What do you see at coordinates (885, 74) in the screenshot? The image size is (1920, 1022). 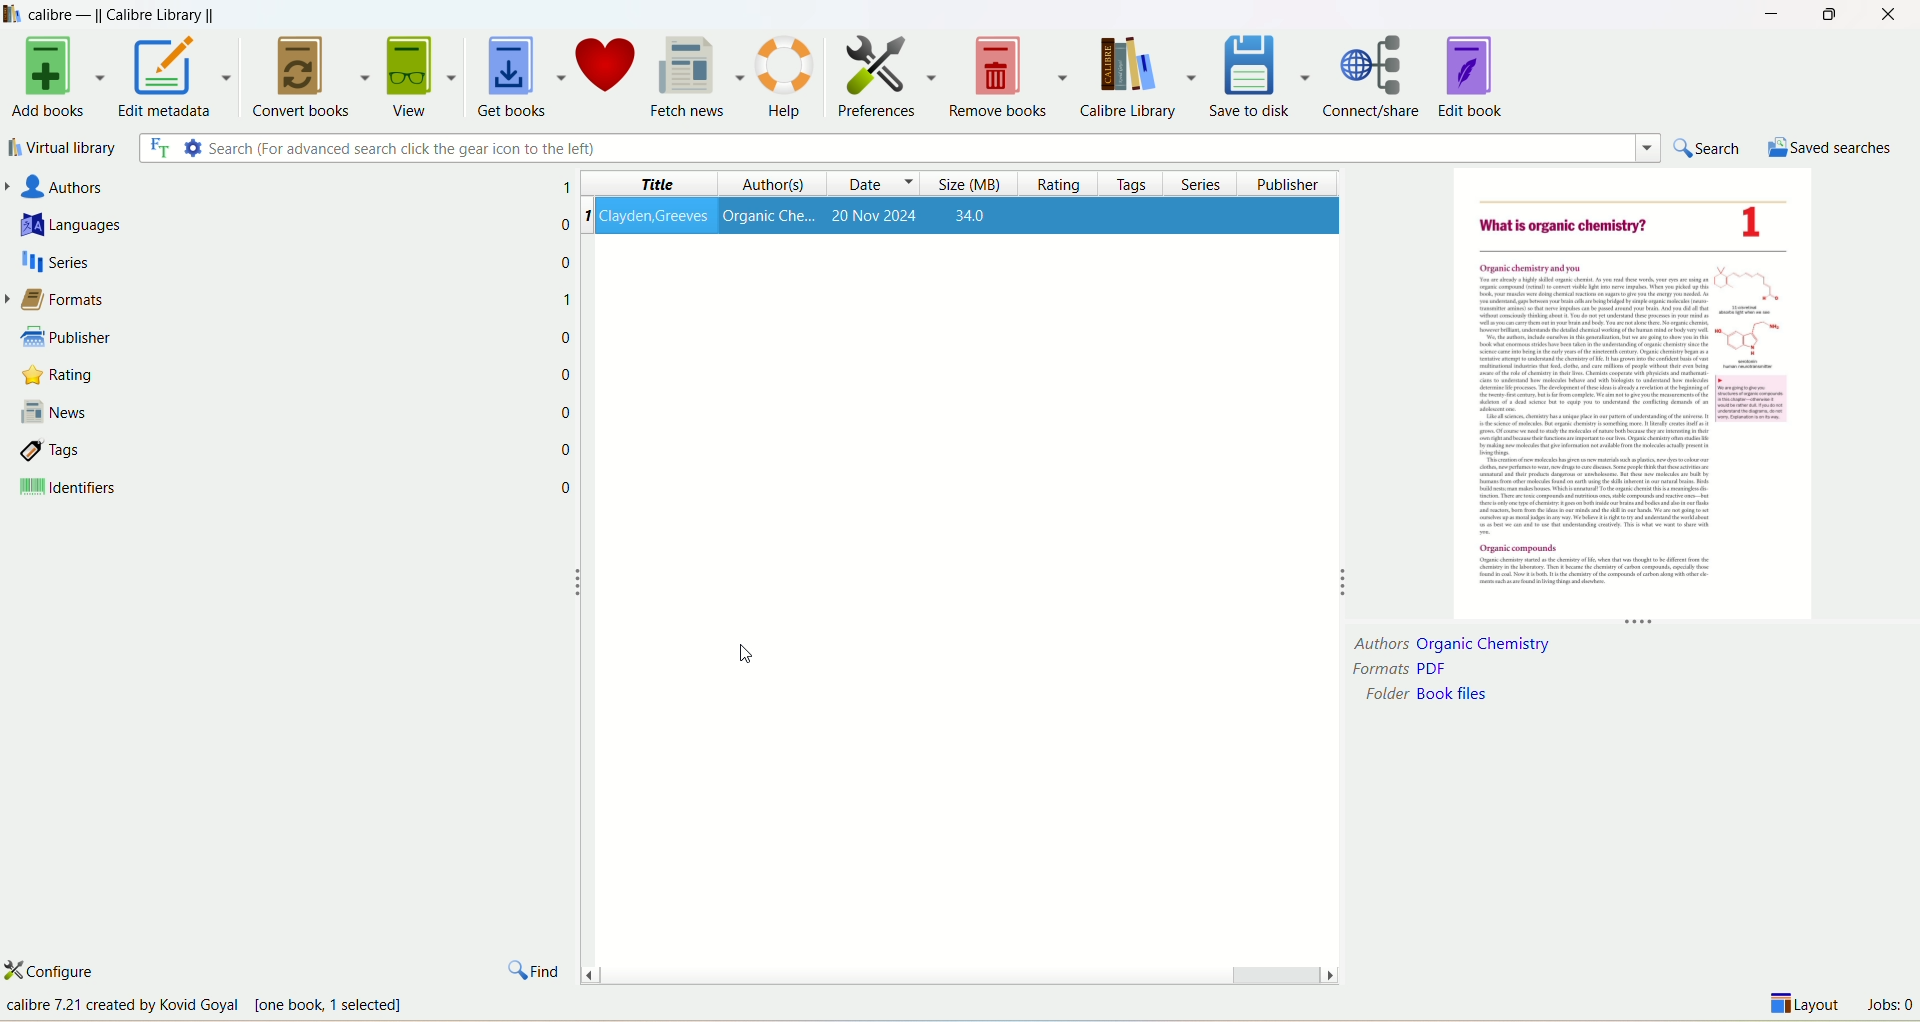 I see `preferences` at bounding box center [885, 74].